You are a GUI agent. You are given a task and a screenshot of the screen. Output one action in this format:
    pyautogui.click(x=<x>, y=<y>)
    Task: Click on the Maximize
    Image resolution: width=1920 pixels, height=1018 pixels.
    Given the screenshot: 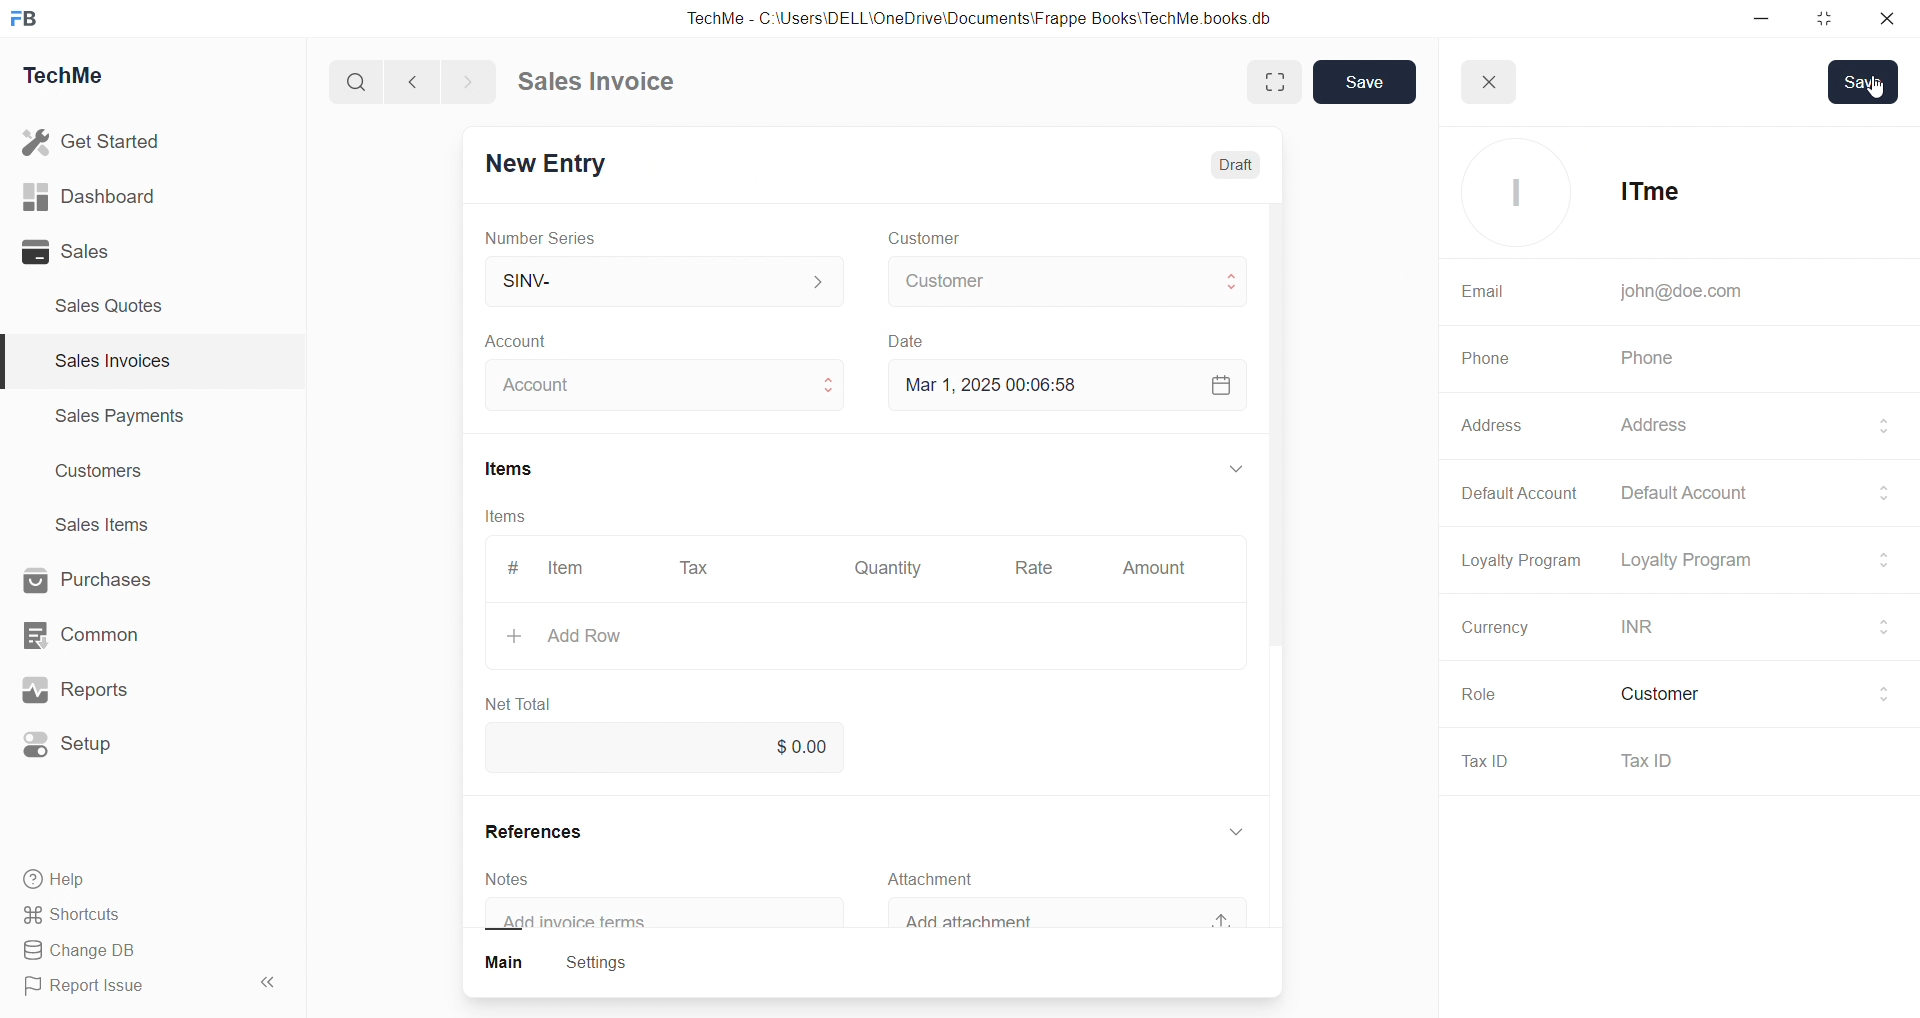 What is the action you would take?
    pyautogui.click(x=1827, y=23)
    